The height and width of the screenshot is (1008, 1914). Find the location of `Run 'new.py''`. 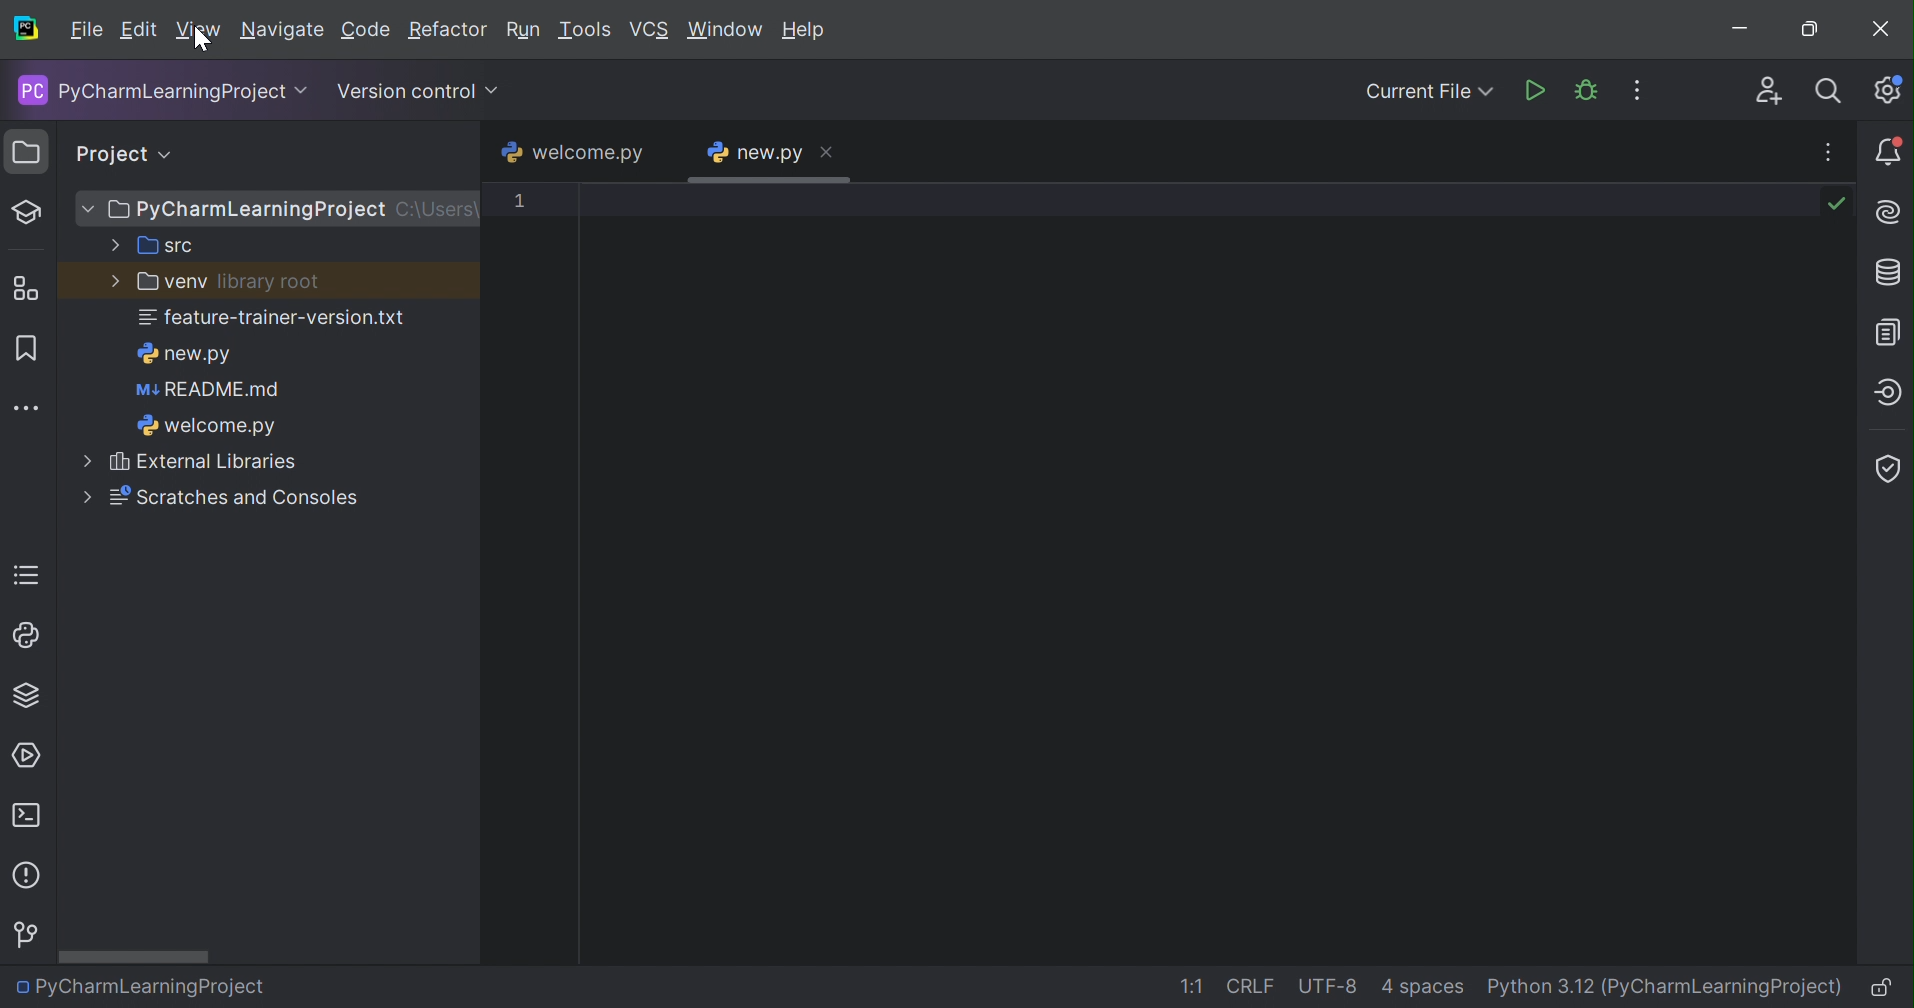

Run 'new.py'' is located at coordinates (1536, 90).